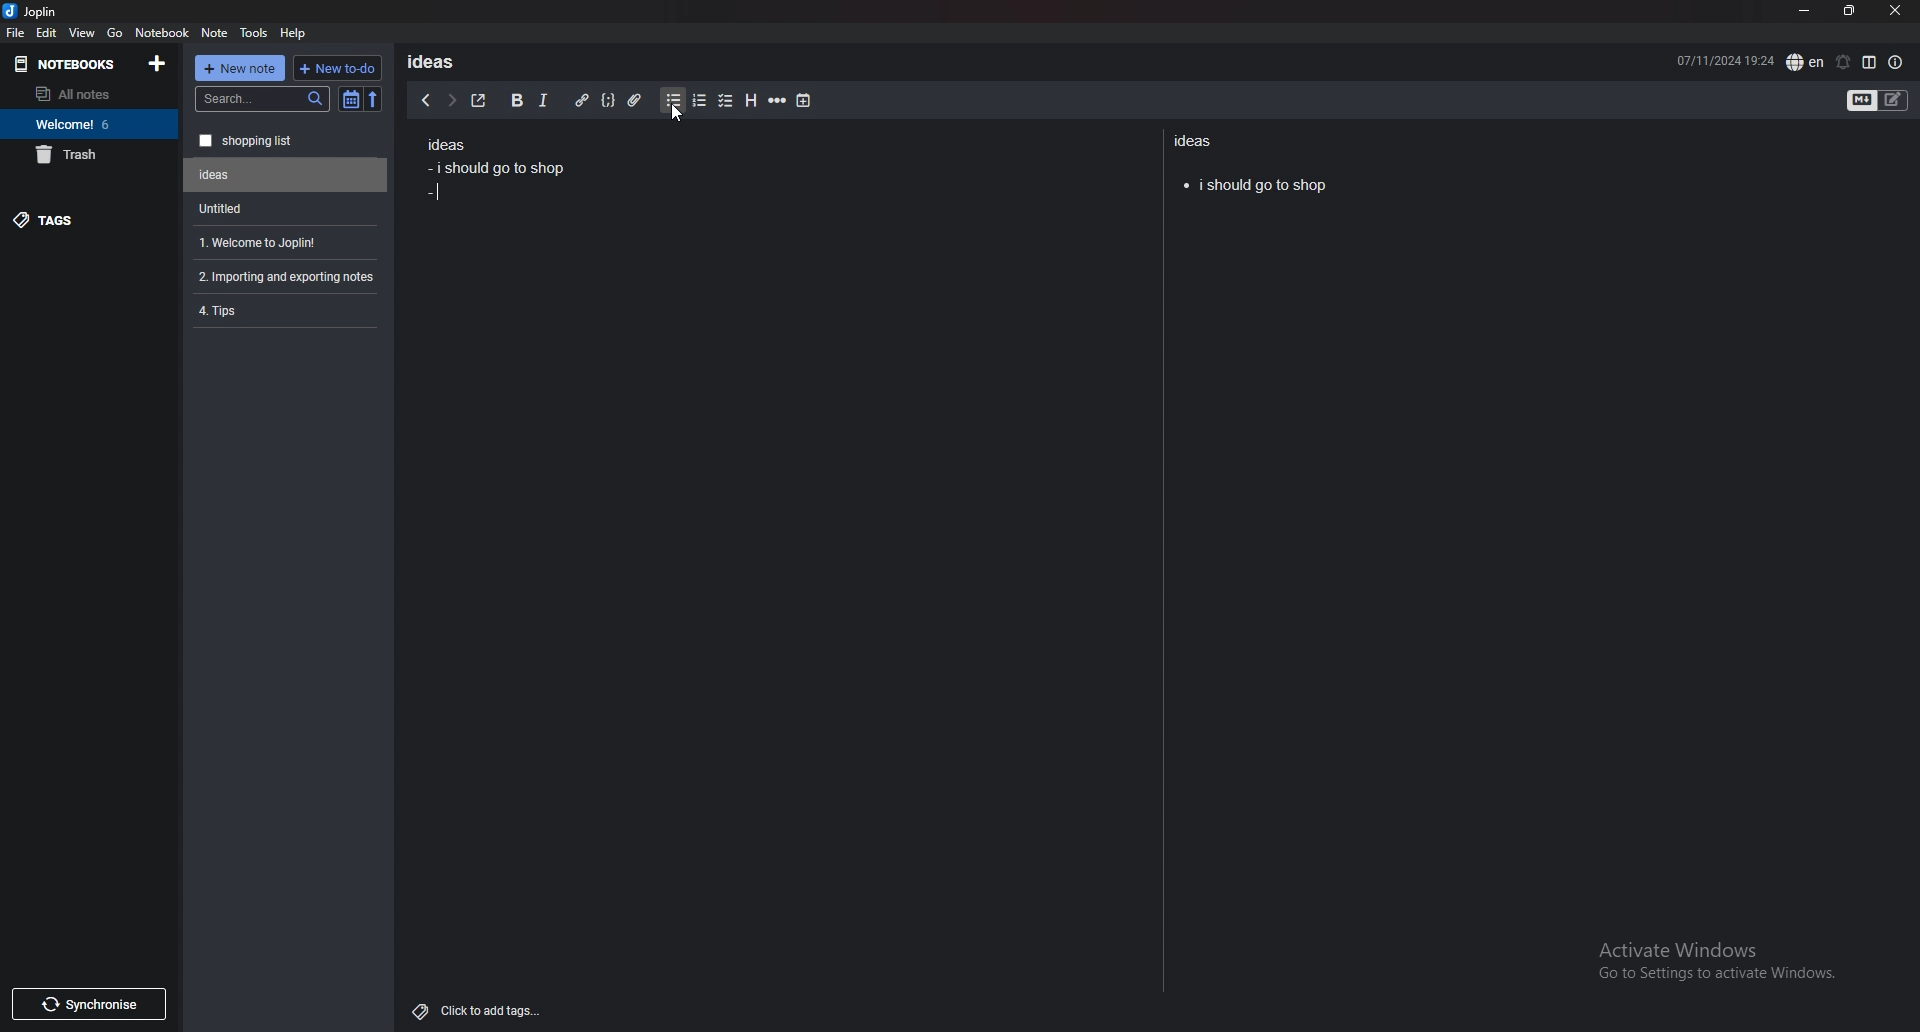  What do you see at coordinates (240, 68) in the screenshot?
I see `new note` at bounding box center [240, 68].